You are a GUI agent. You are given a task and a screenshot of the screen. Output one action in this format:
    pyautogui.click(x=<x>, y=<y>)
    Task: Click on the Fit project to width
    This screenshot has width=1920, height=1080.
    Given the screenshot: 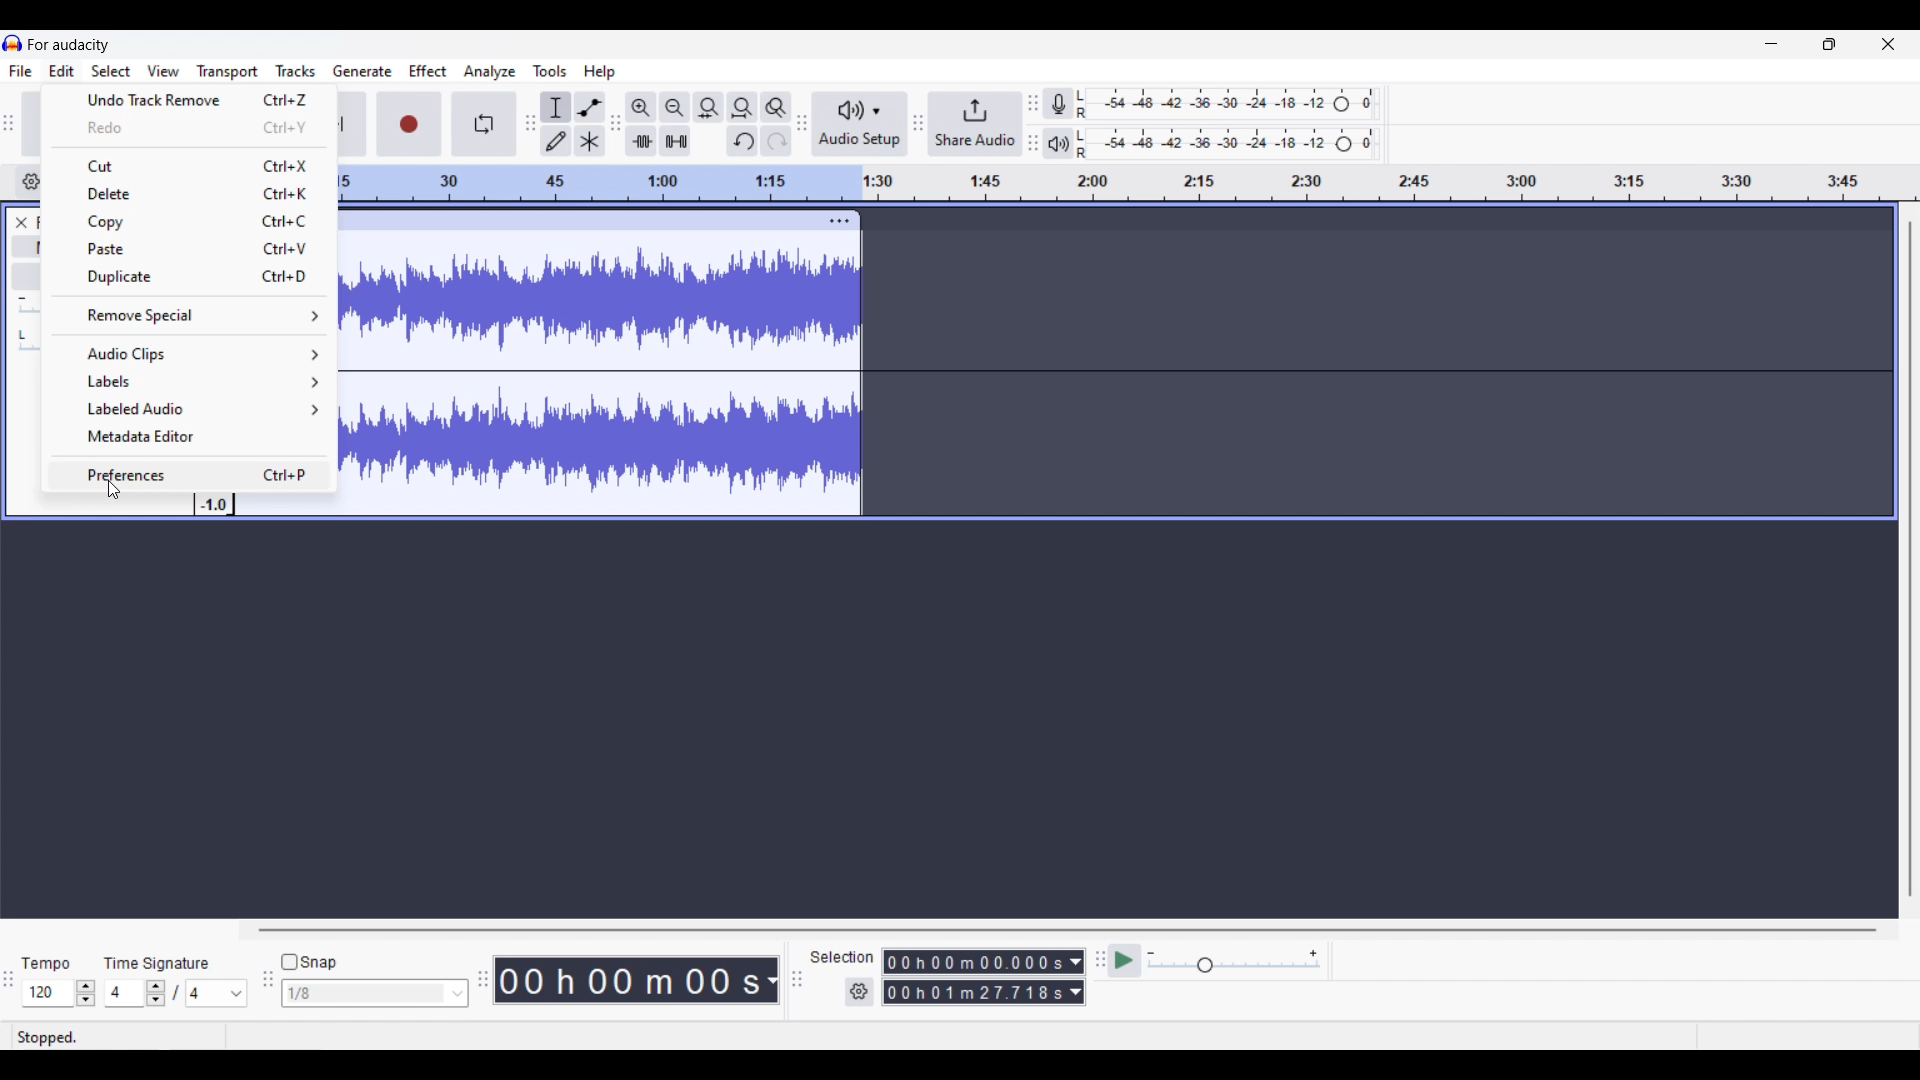 What is the action you would take?
    pyautogui.click(x=743, y=108)
    